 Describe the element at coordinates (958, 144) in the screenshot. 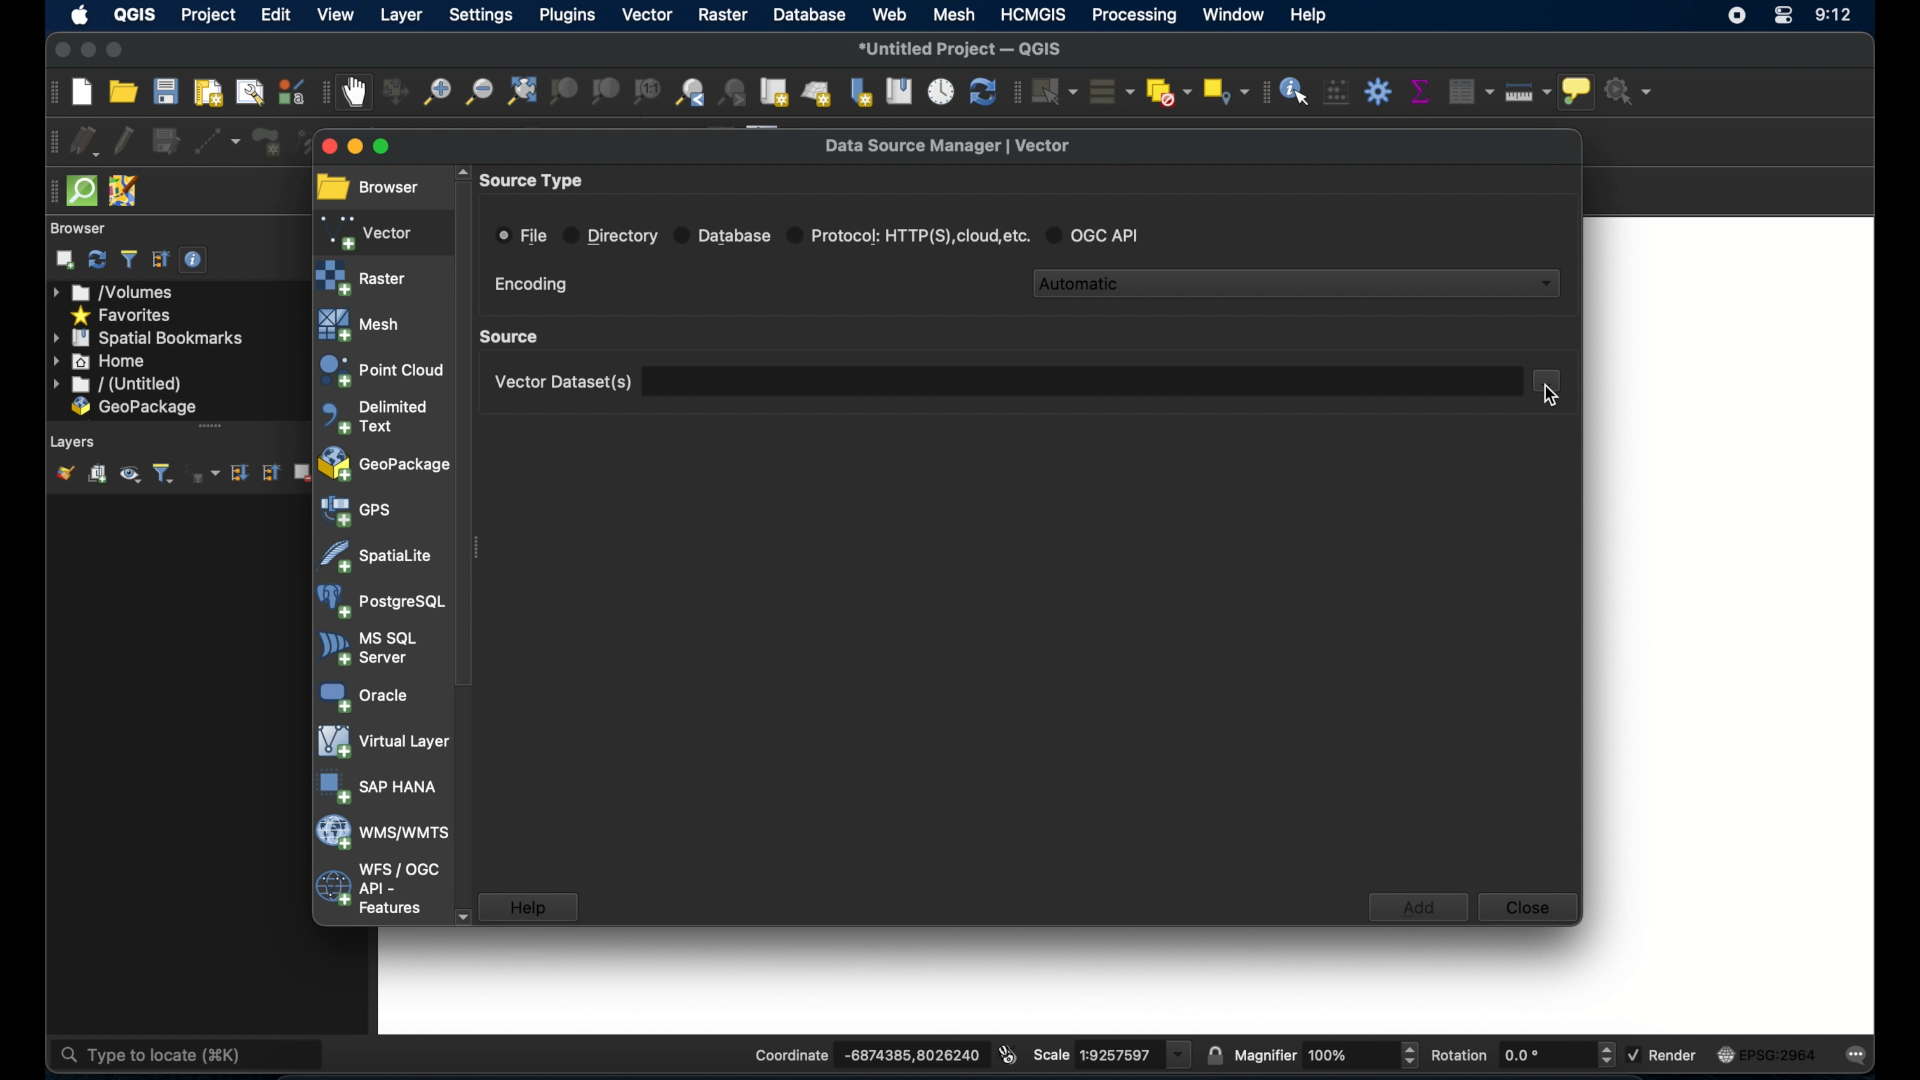

I see `Data Source manager Vector` at that location.